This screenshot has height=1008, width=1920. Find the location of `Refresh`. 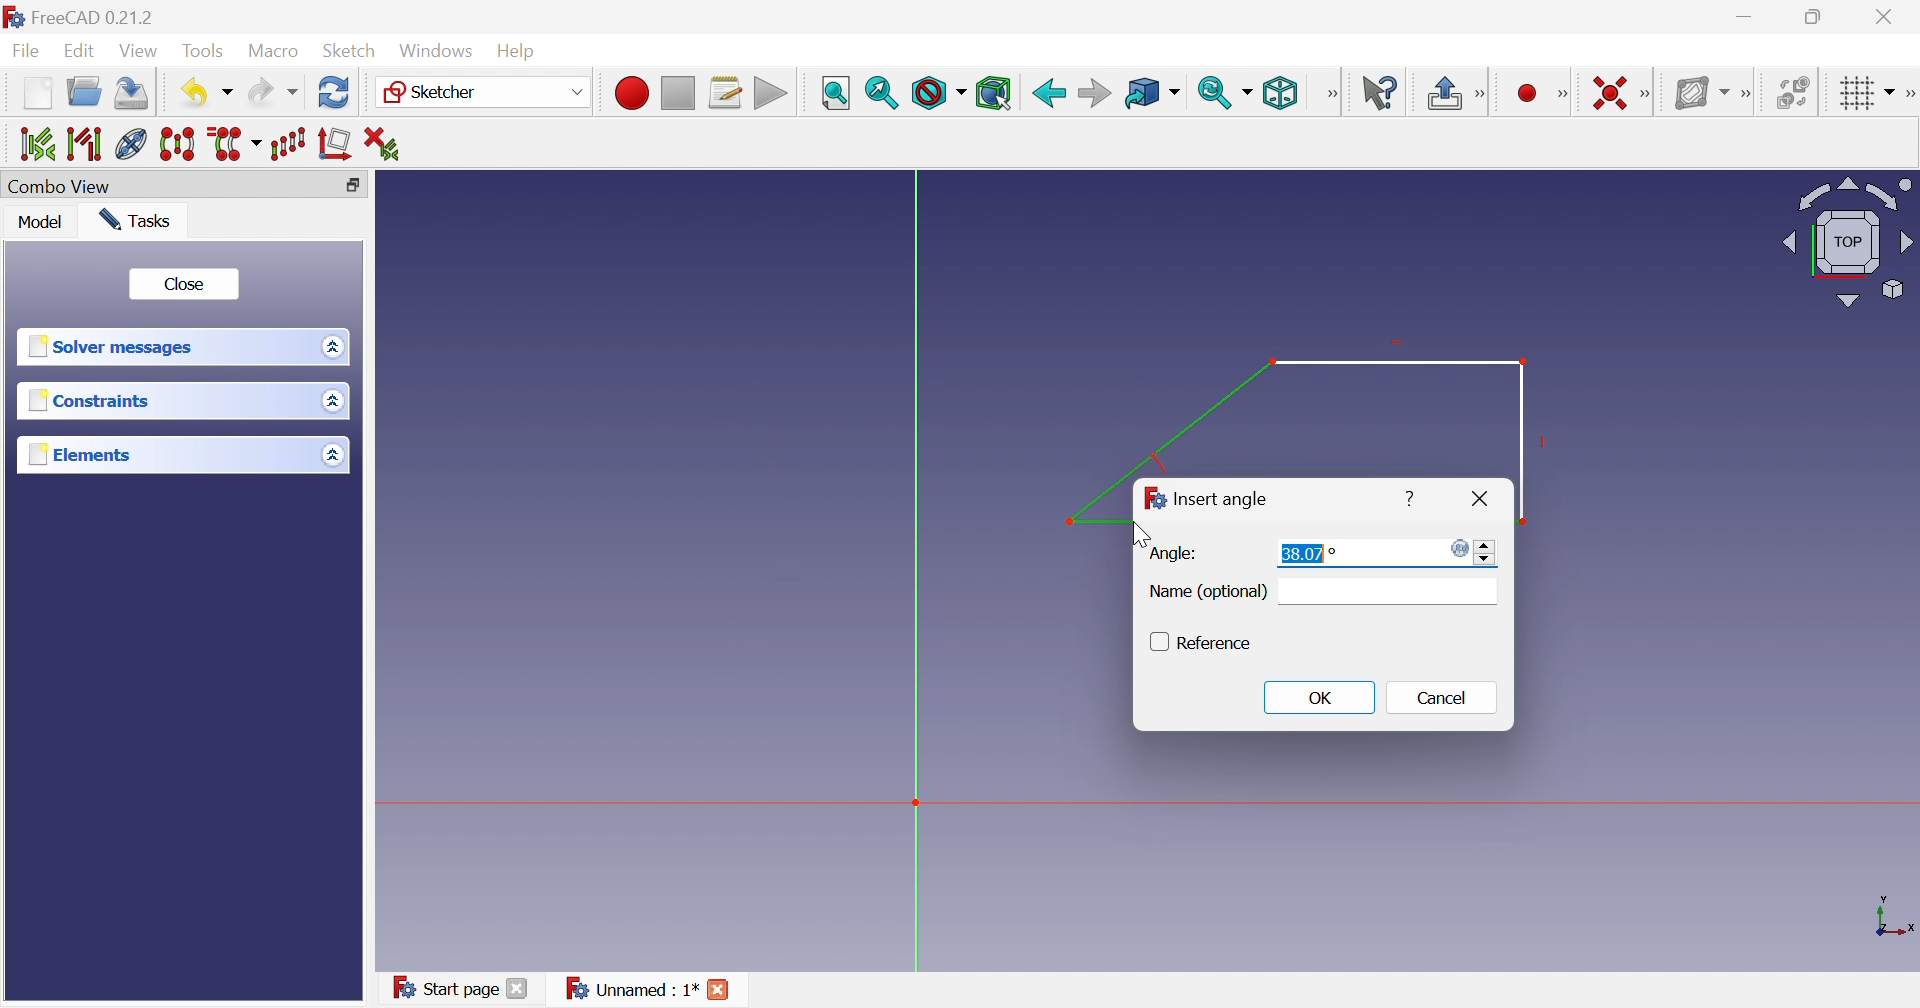

Refresh is located at coordinates (334, 95).